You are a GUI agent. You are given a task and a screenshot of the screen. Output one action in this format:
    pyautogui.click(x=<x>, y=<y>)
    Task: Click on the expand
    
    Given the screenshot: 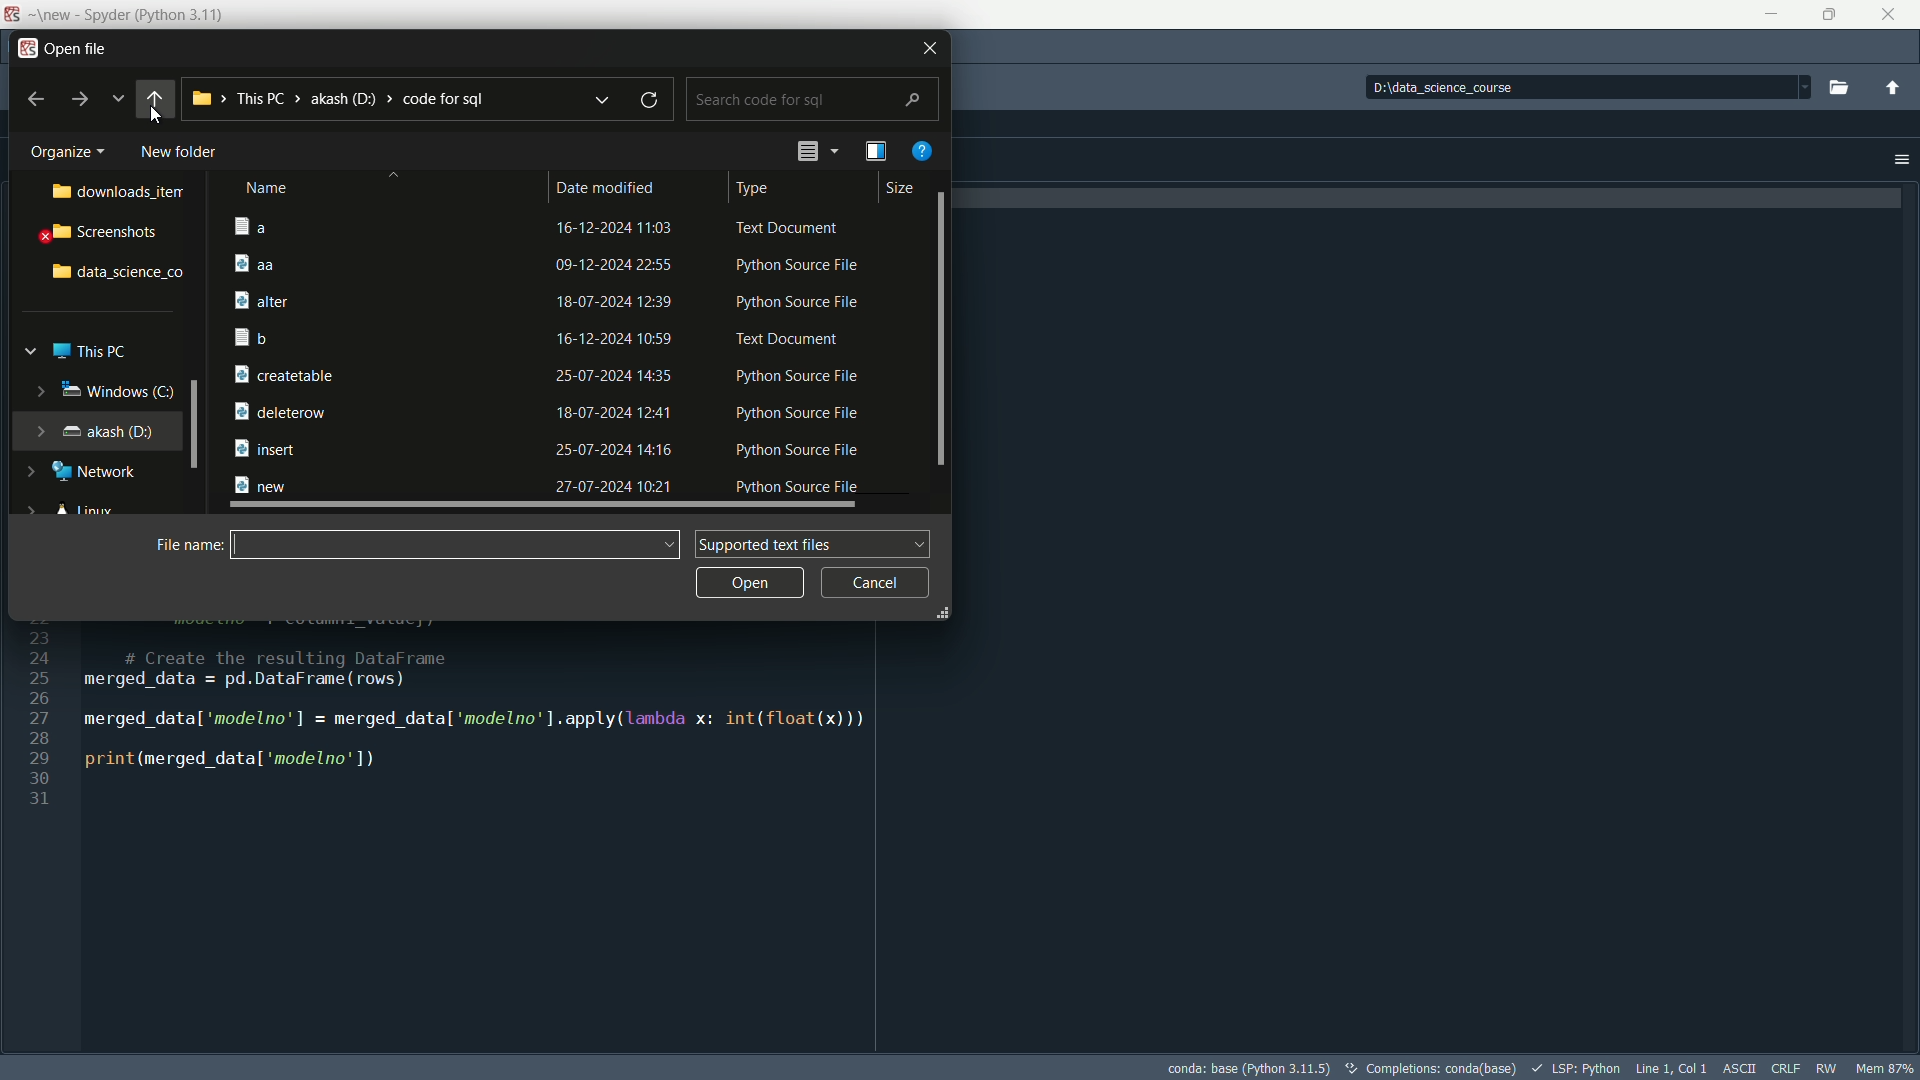 What is the action you would take?
    pyautogui.click(x=38, y=430)
    